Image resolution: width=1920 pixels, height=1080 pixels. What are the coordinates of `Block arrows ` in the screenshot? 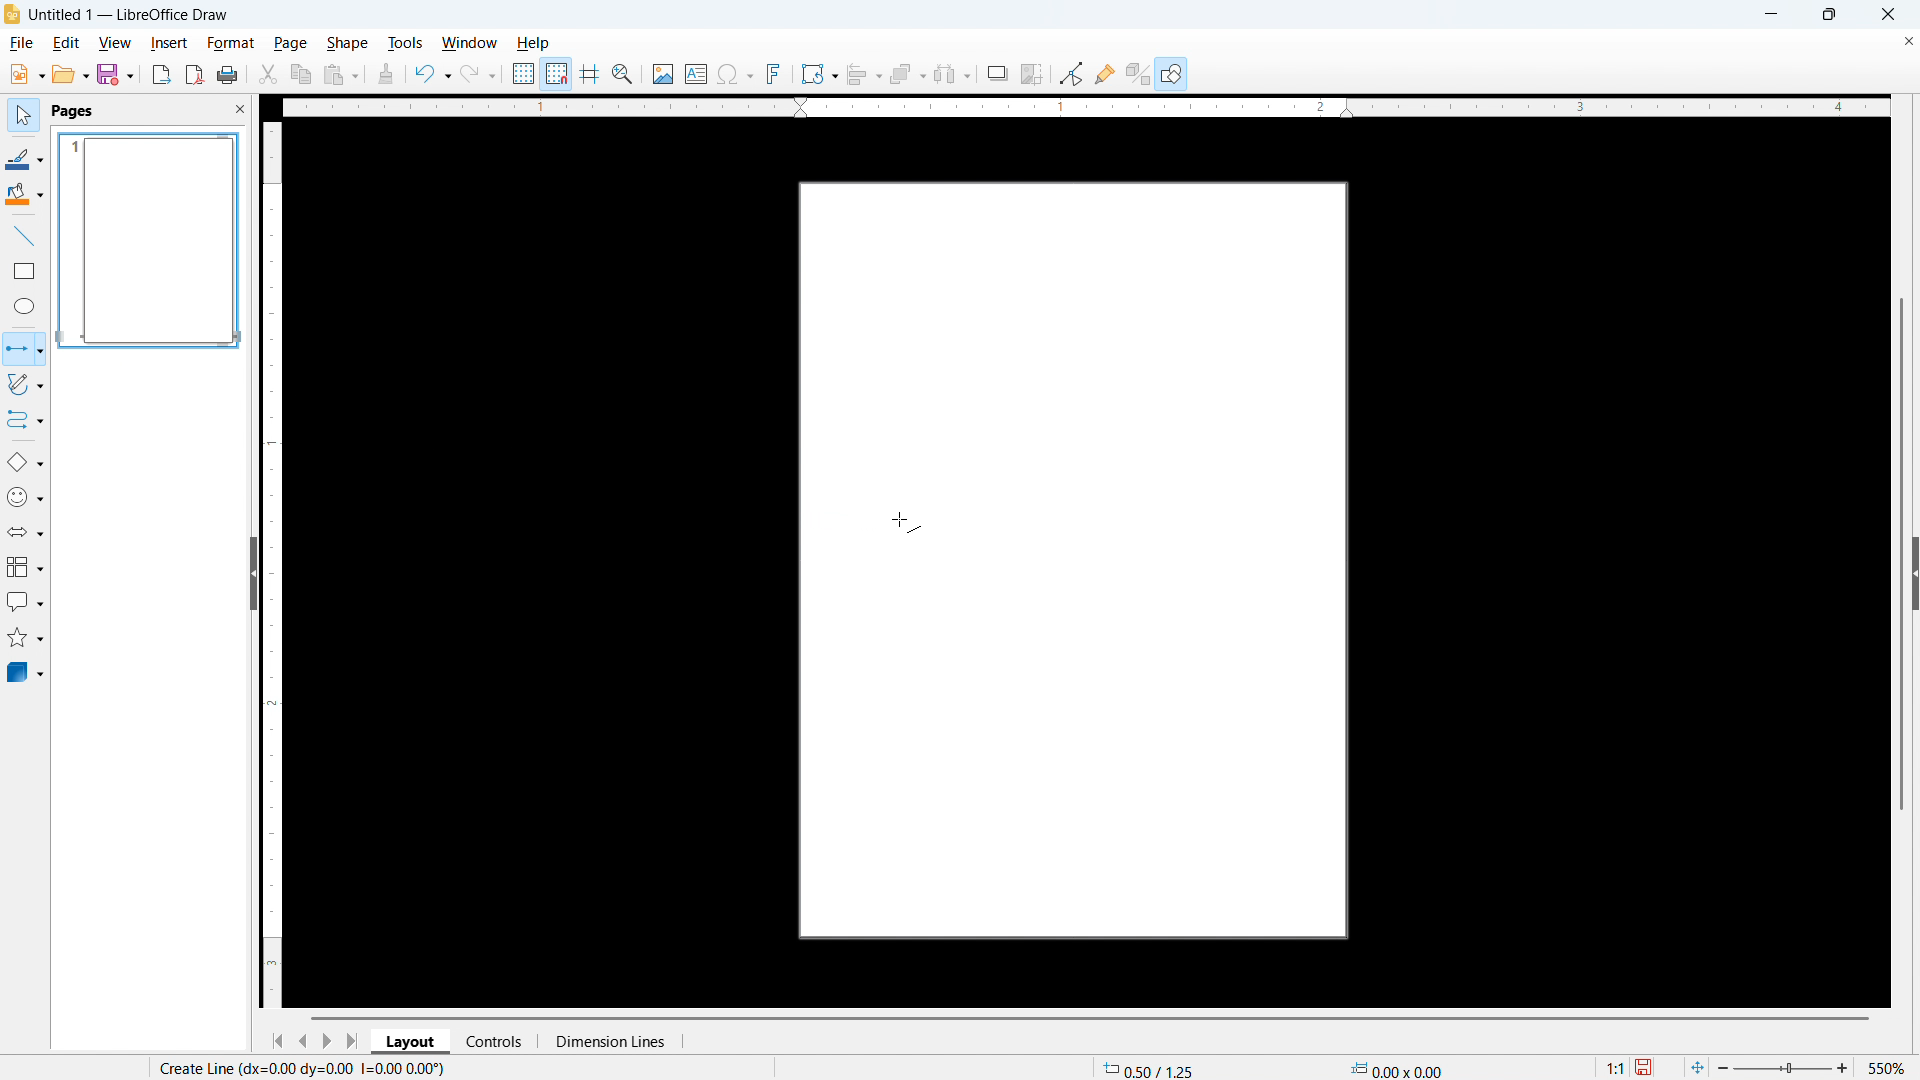 It's located at (26, 533).